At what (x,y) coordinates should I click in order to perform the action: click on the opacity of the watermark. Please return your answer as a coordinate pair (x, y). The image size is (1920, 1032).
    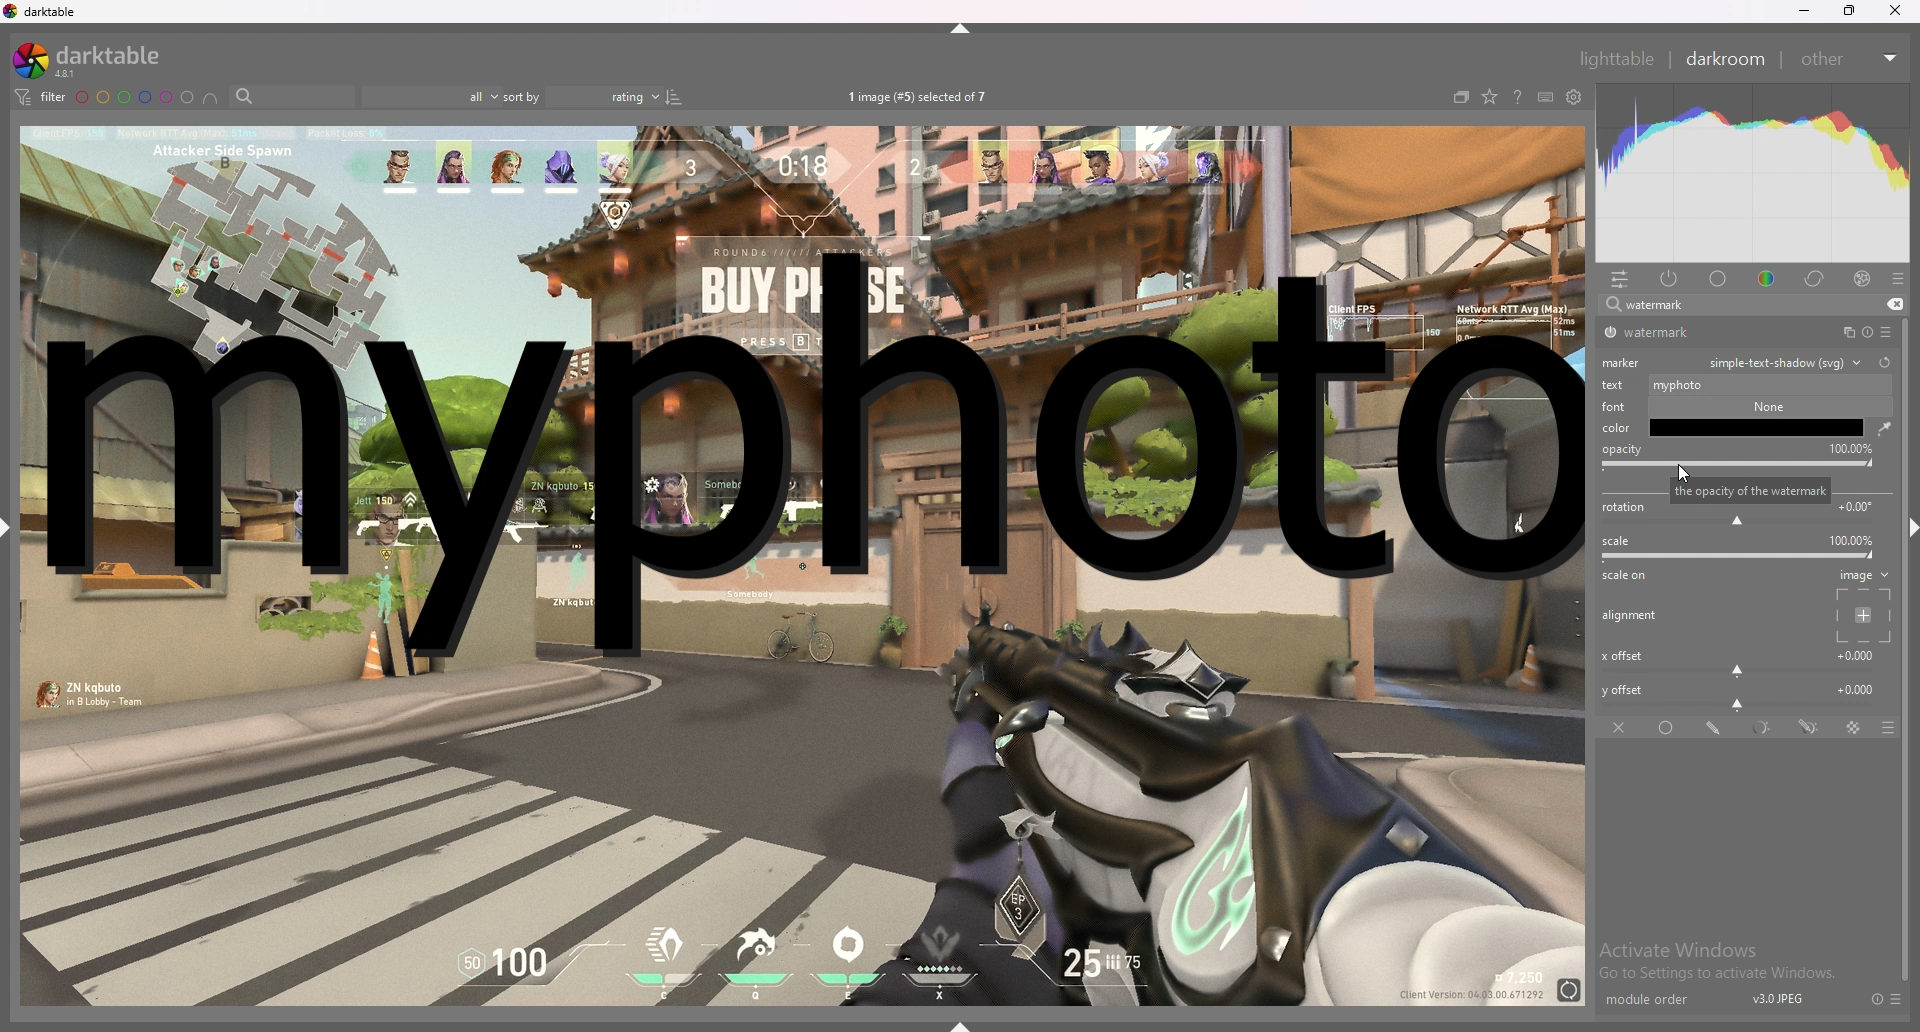
    Looking at the image, I should click on (1758, 488).